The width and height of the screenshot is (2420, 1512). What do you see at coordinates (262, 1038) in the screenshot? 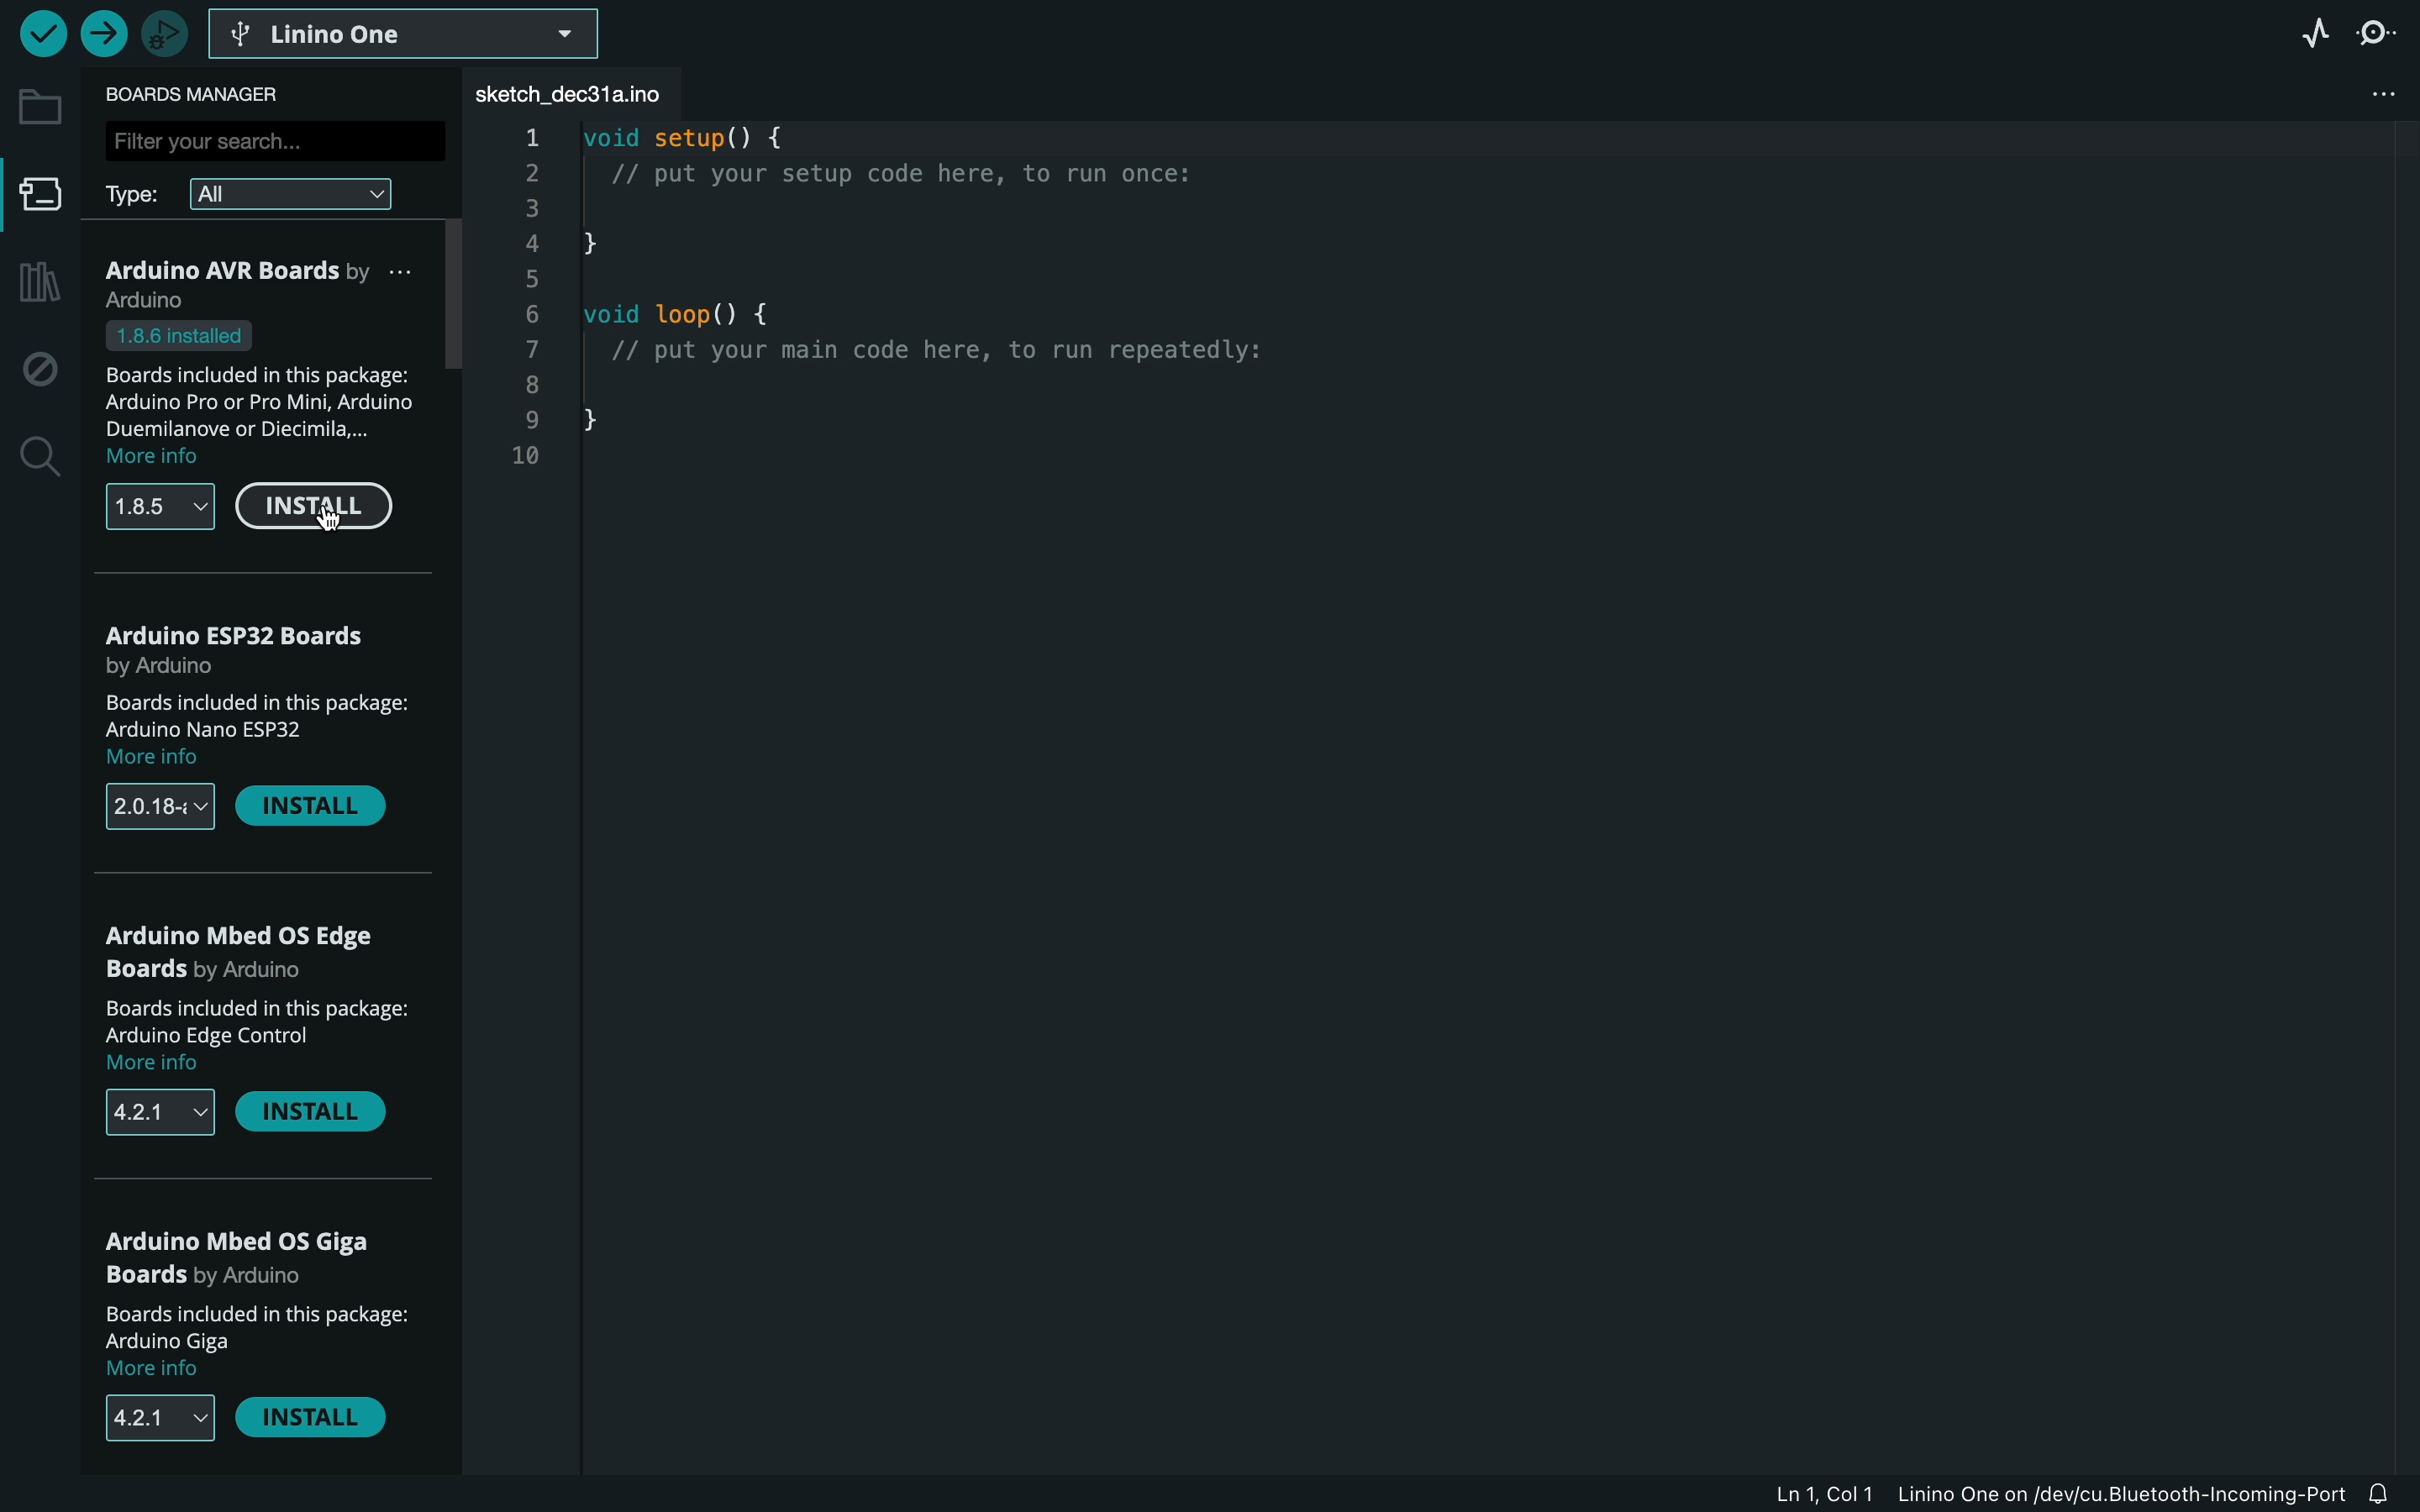
I see `description` at bounding box center [262, 1038].